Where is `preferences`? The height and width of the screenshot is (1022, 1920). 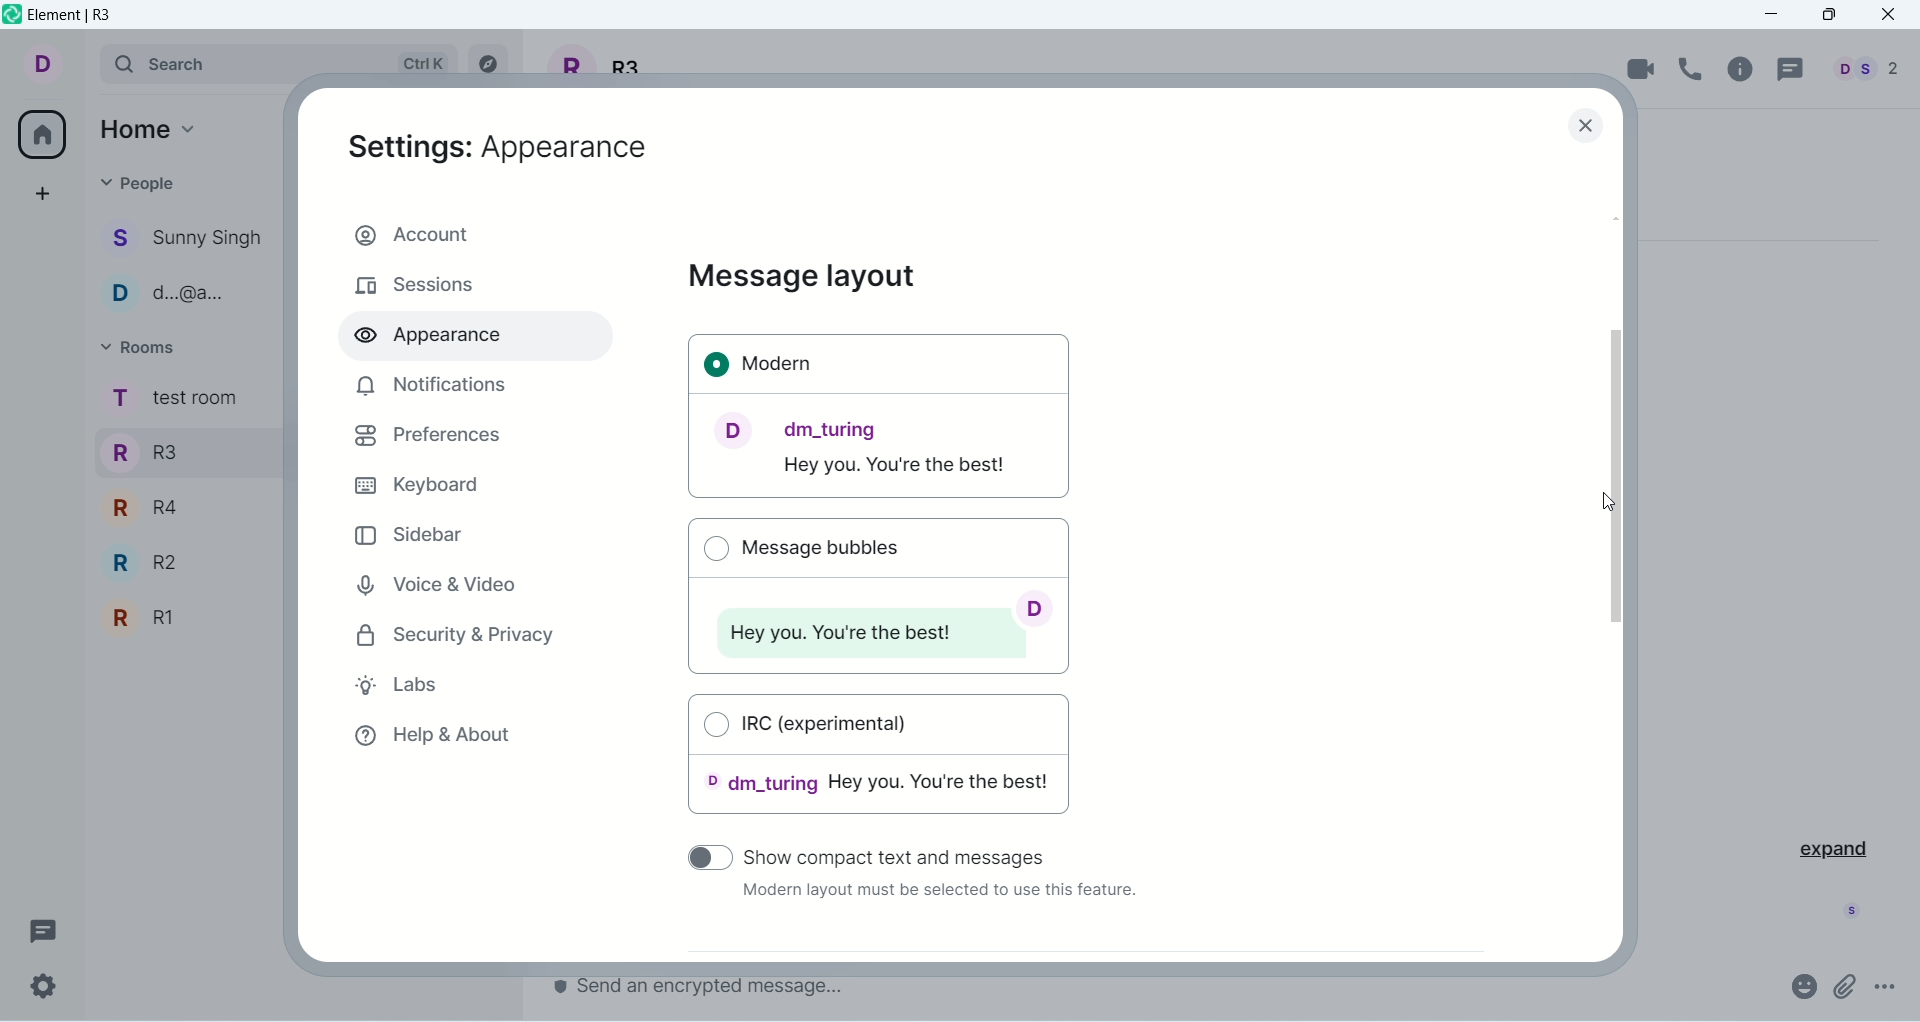 preferences is located at coordinates (428, 436).